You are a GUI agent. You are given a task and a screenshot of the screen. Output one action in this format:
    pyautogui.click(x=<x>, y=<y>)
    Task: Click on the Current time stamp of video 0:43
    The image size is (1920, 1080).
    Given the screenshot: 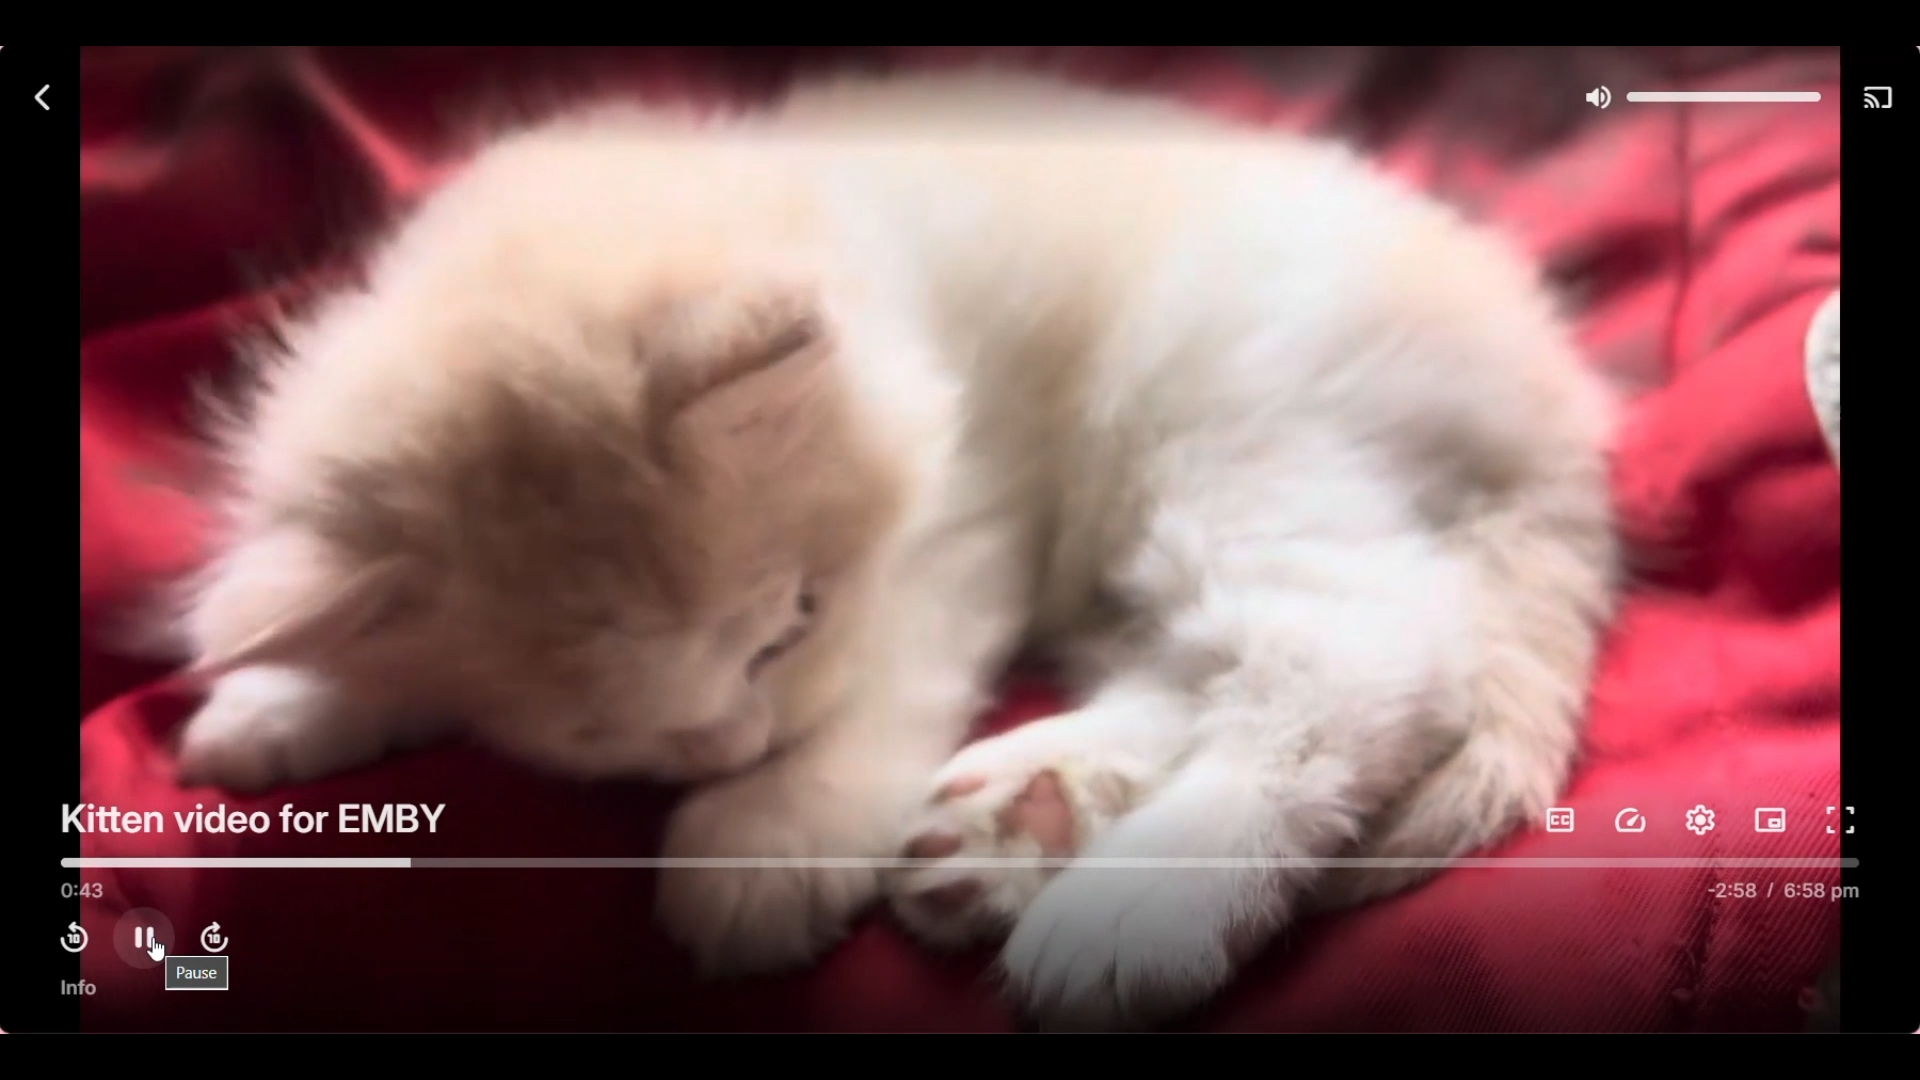 What is the action you would take?
    pyautogui.click(x=79, y=891)
    